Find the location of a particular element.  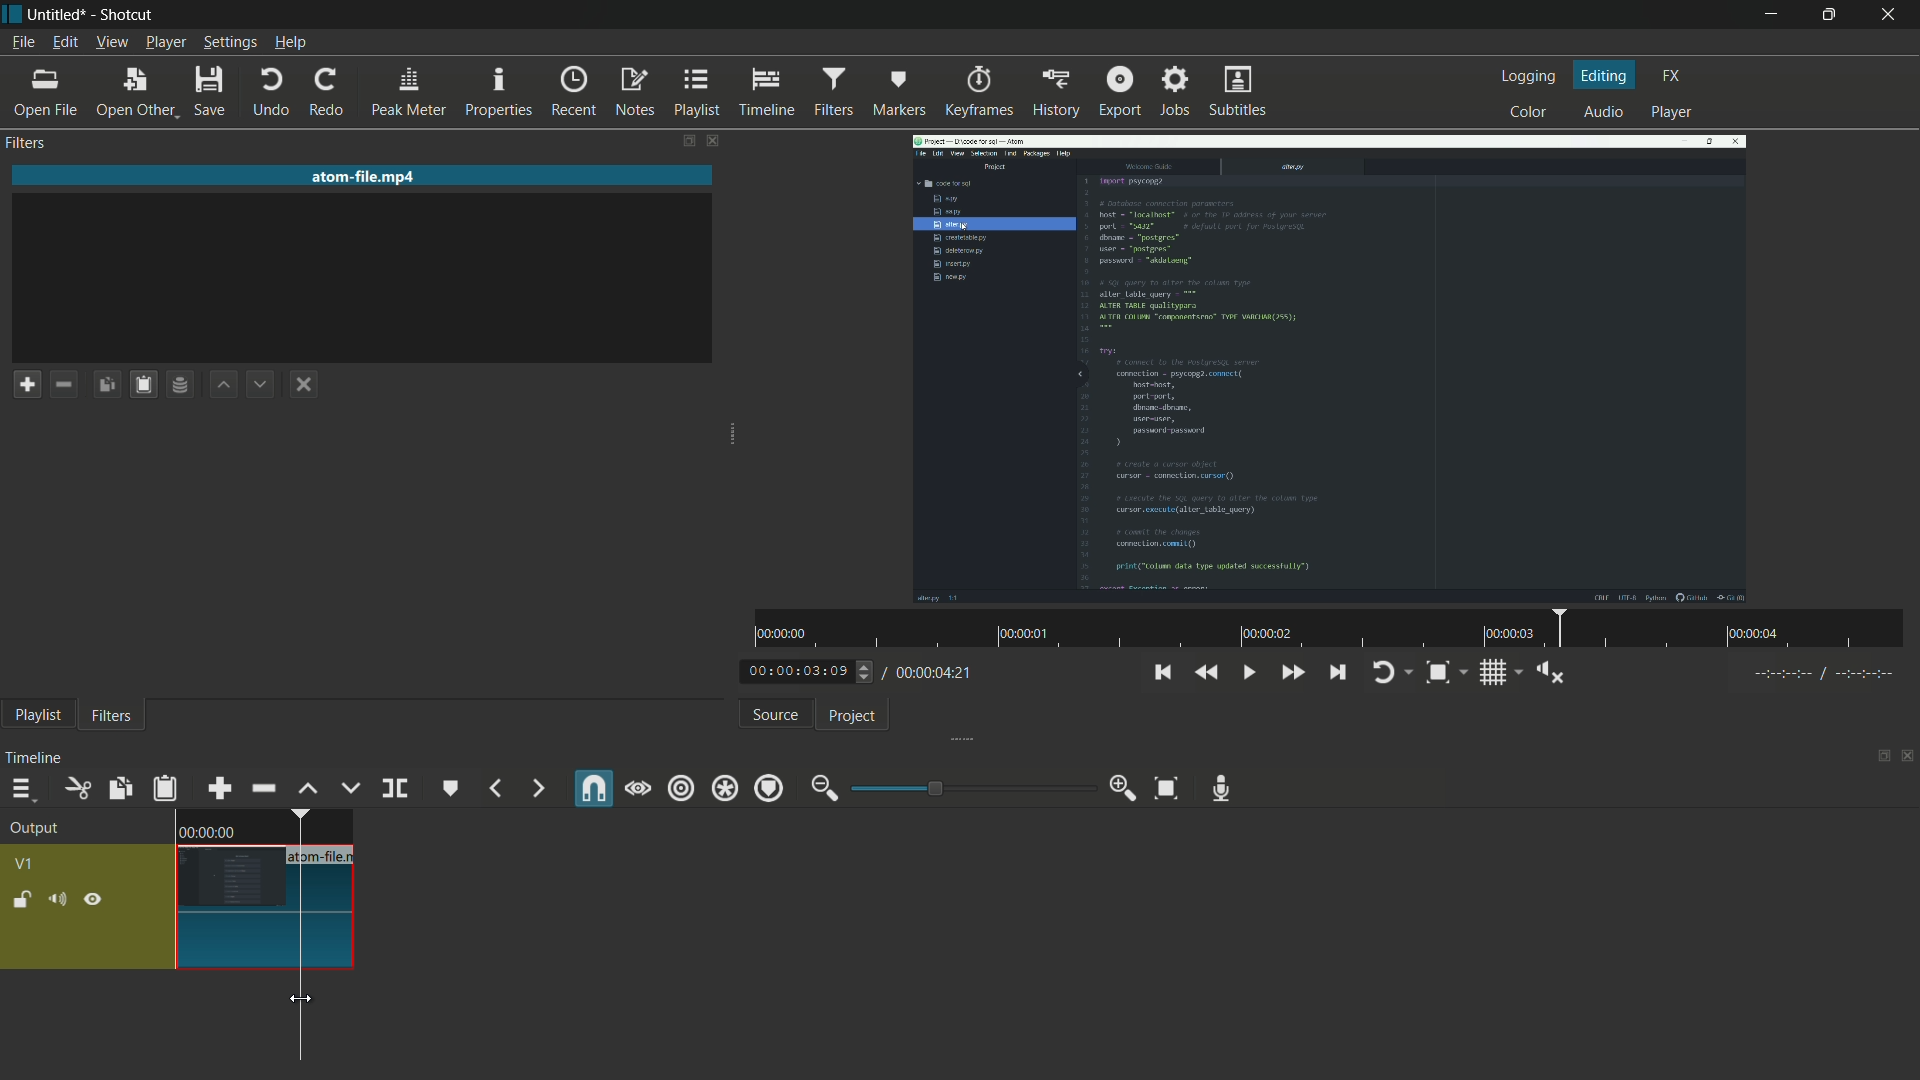

move filter up is located at coordinates (225, 384).